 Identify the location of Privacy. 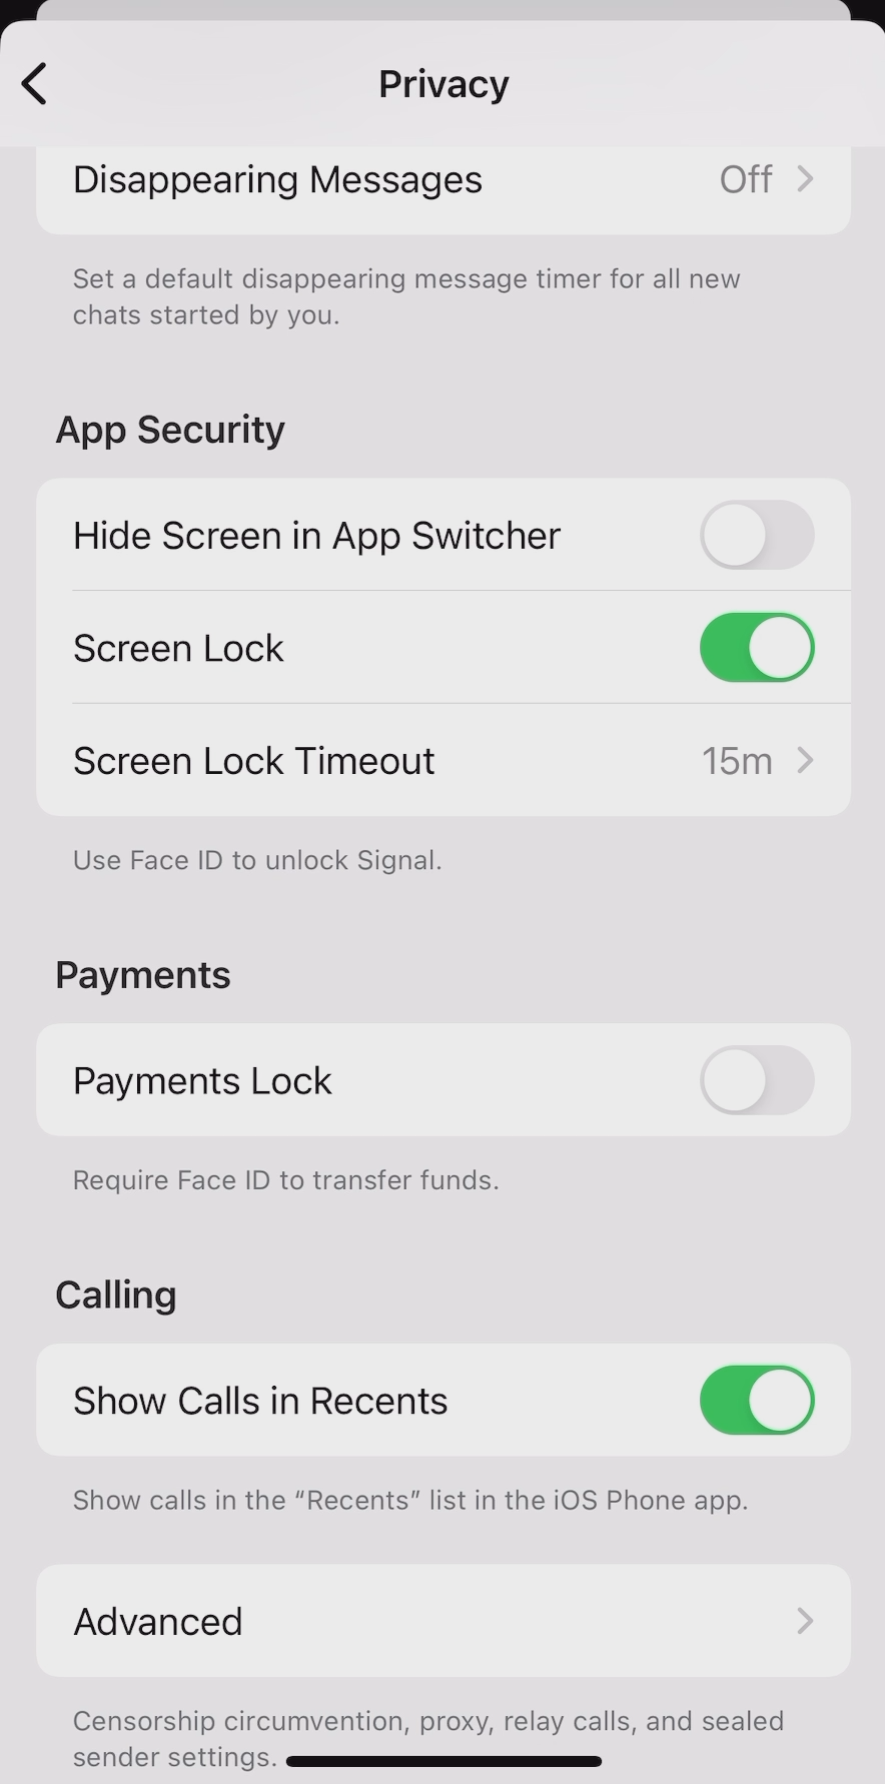
(446, 89).